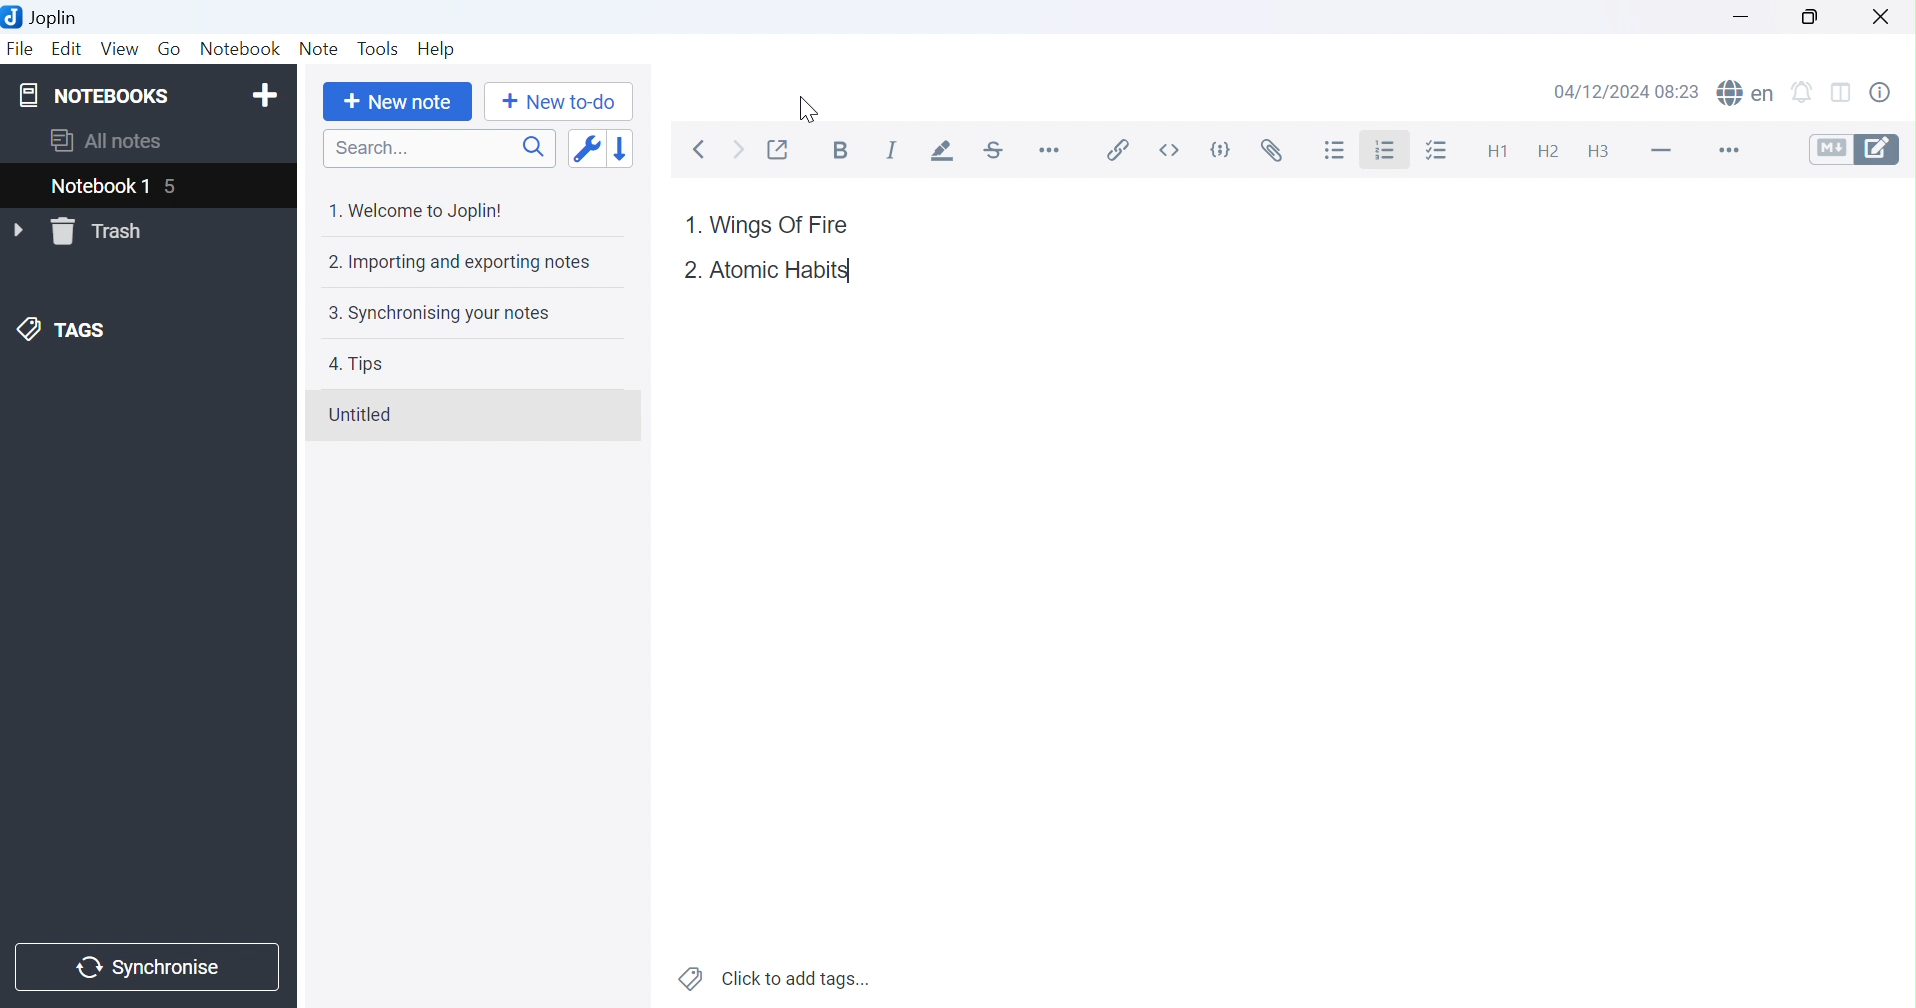 This screenshot has width=1916, height=1008. I want to click on Checkbox list, so click(1441, 153).